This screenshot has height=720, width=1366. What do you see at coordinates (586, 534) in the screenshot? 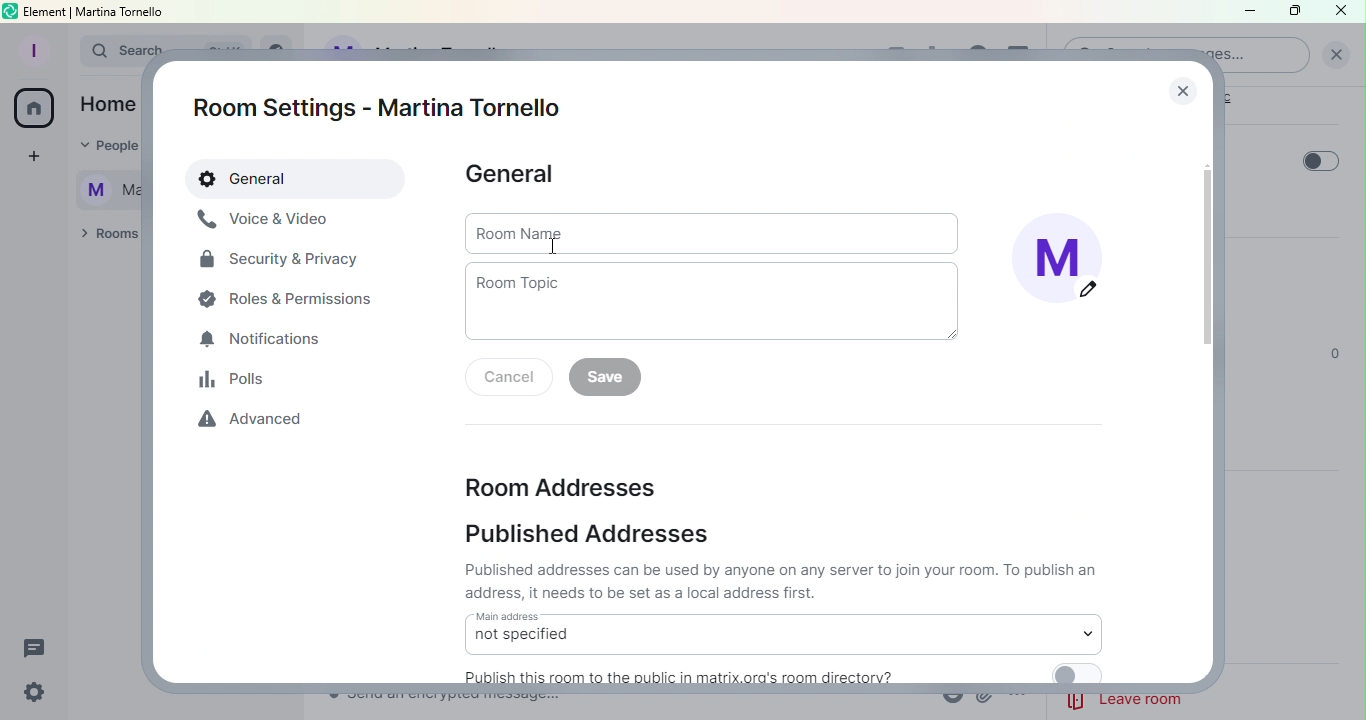
I see `Published addresses` at bounding box center [586, 534].